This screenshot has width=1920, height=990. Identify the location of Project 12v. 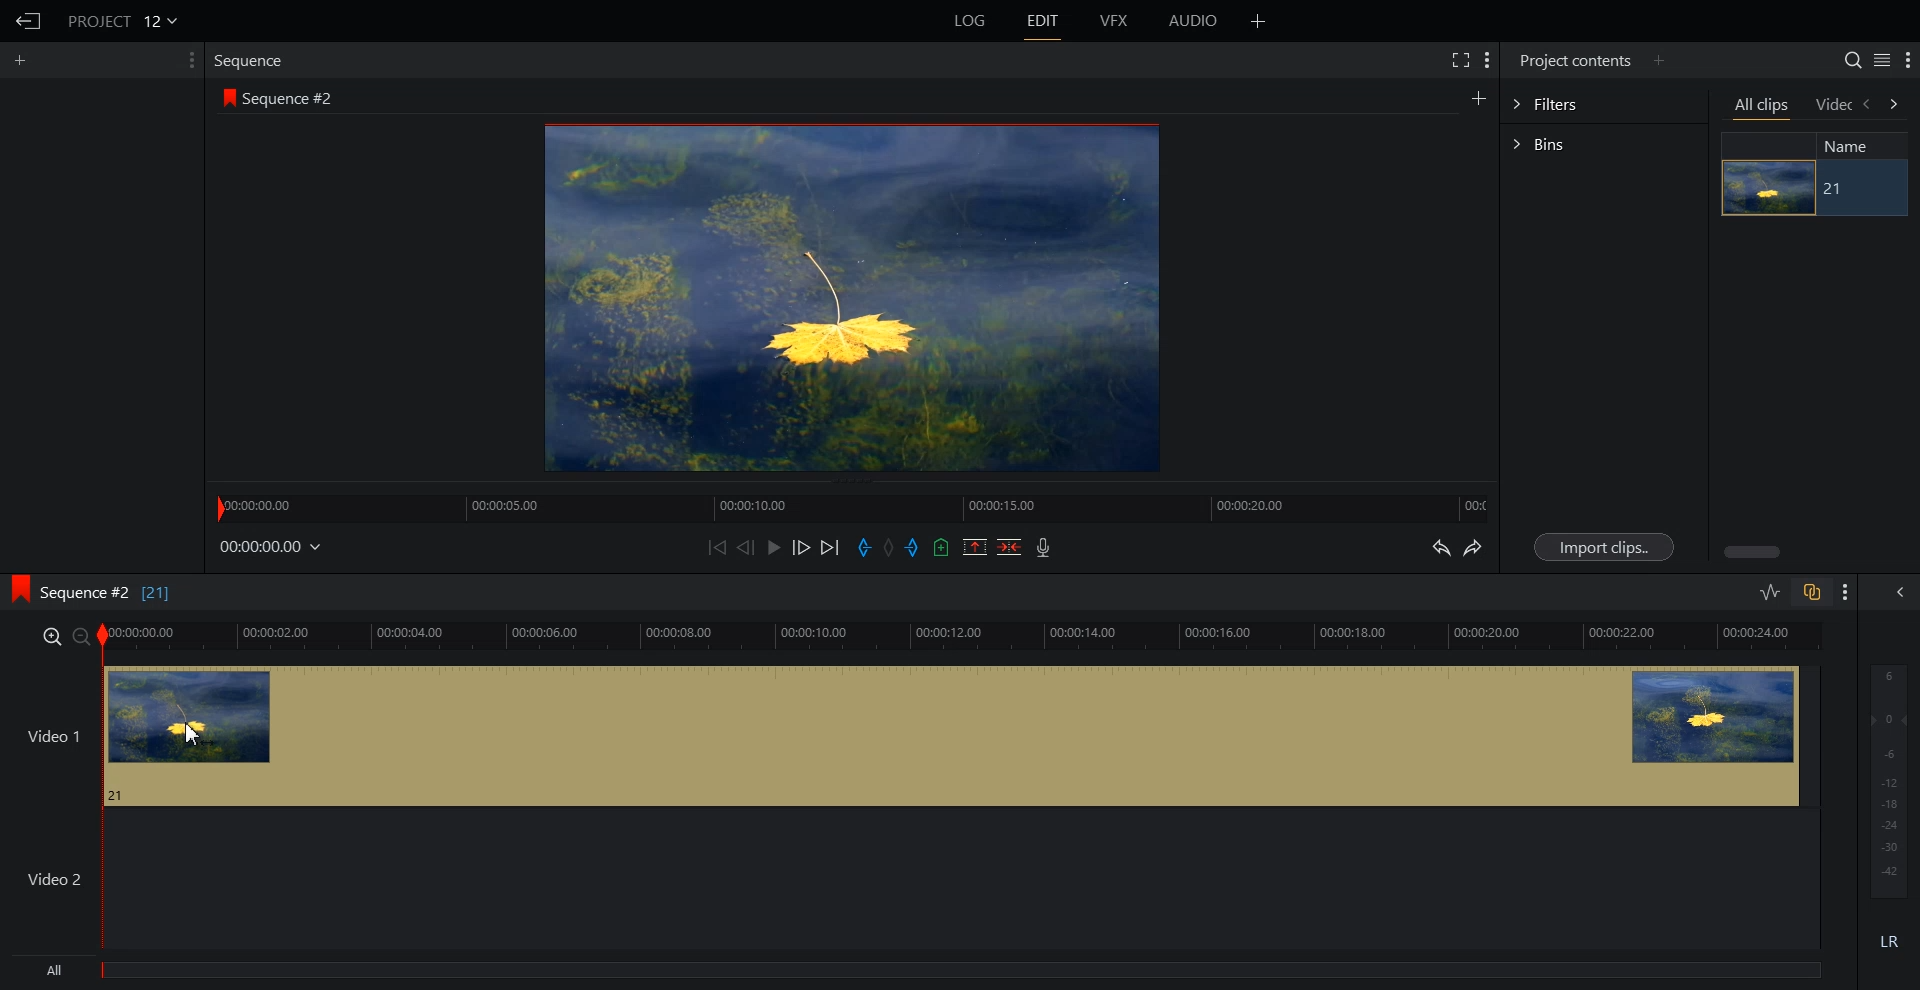
(122, 20).